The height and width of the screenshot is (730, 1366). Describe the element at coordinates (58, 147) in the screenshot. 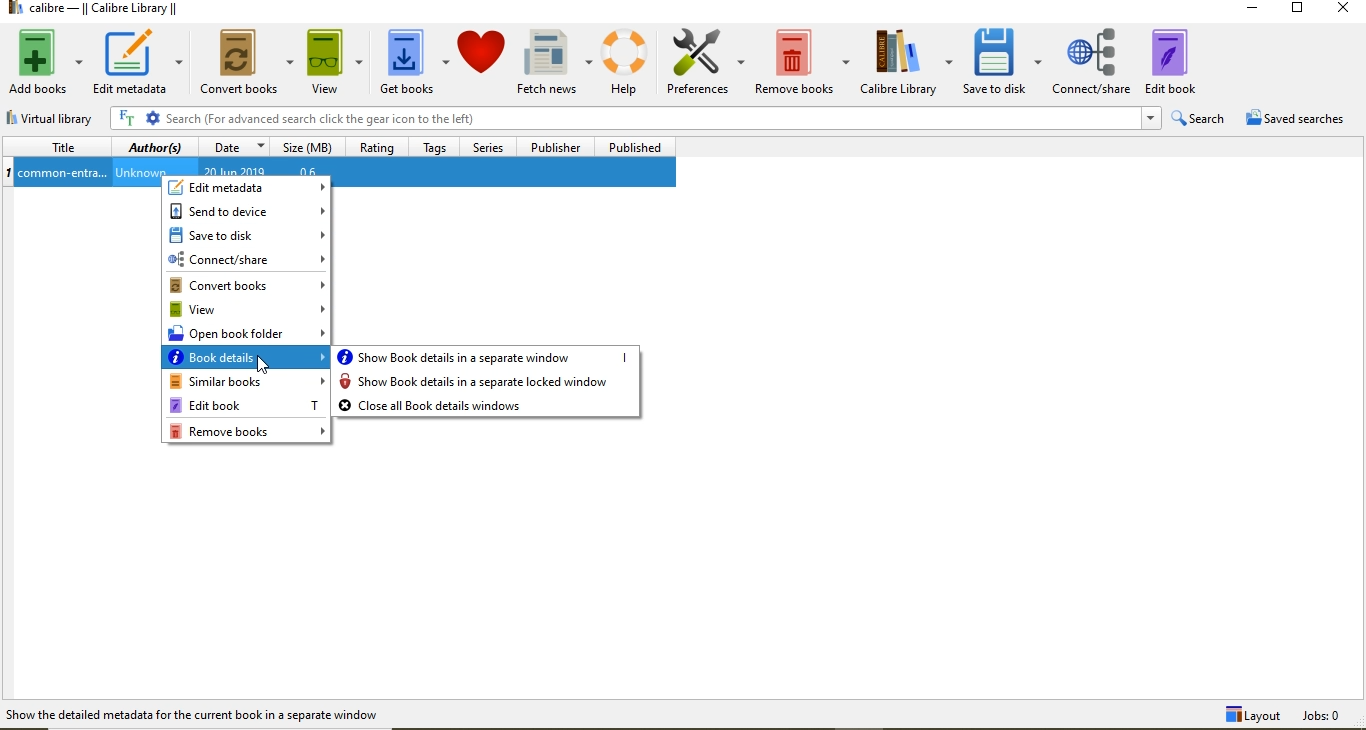

I see `title` at that location.